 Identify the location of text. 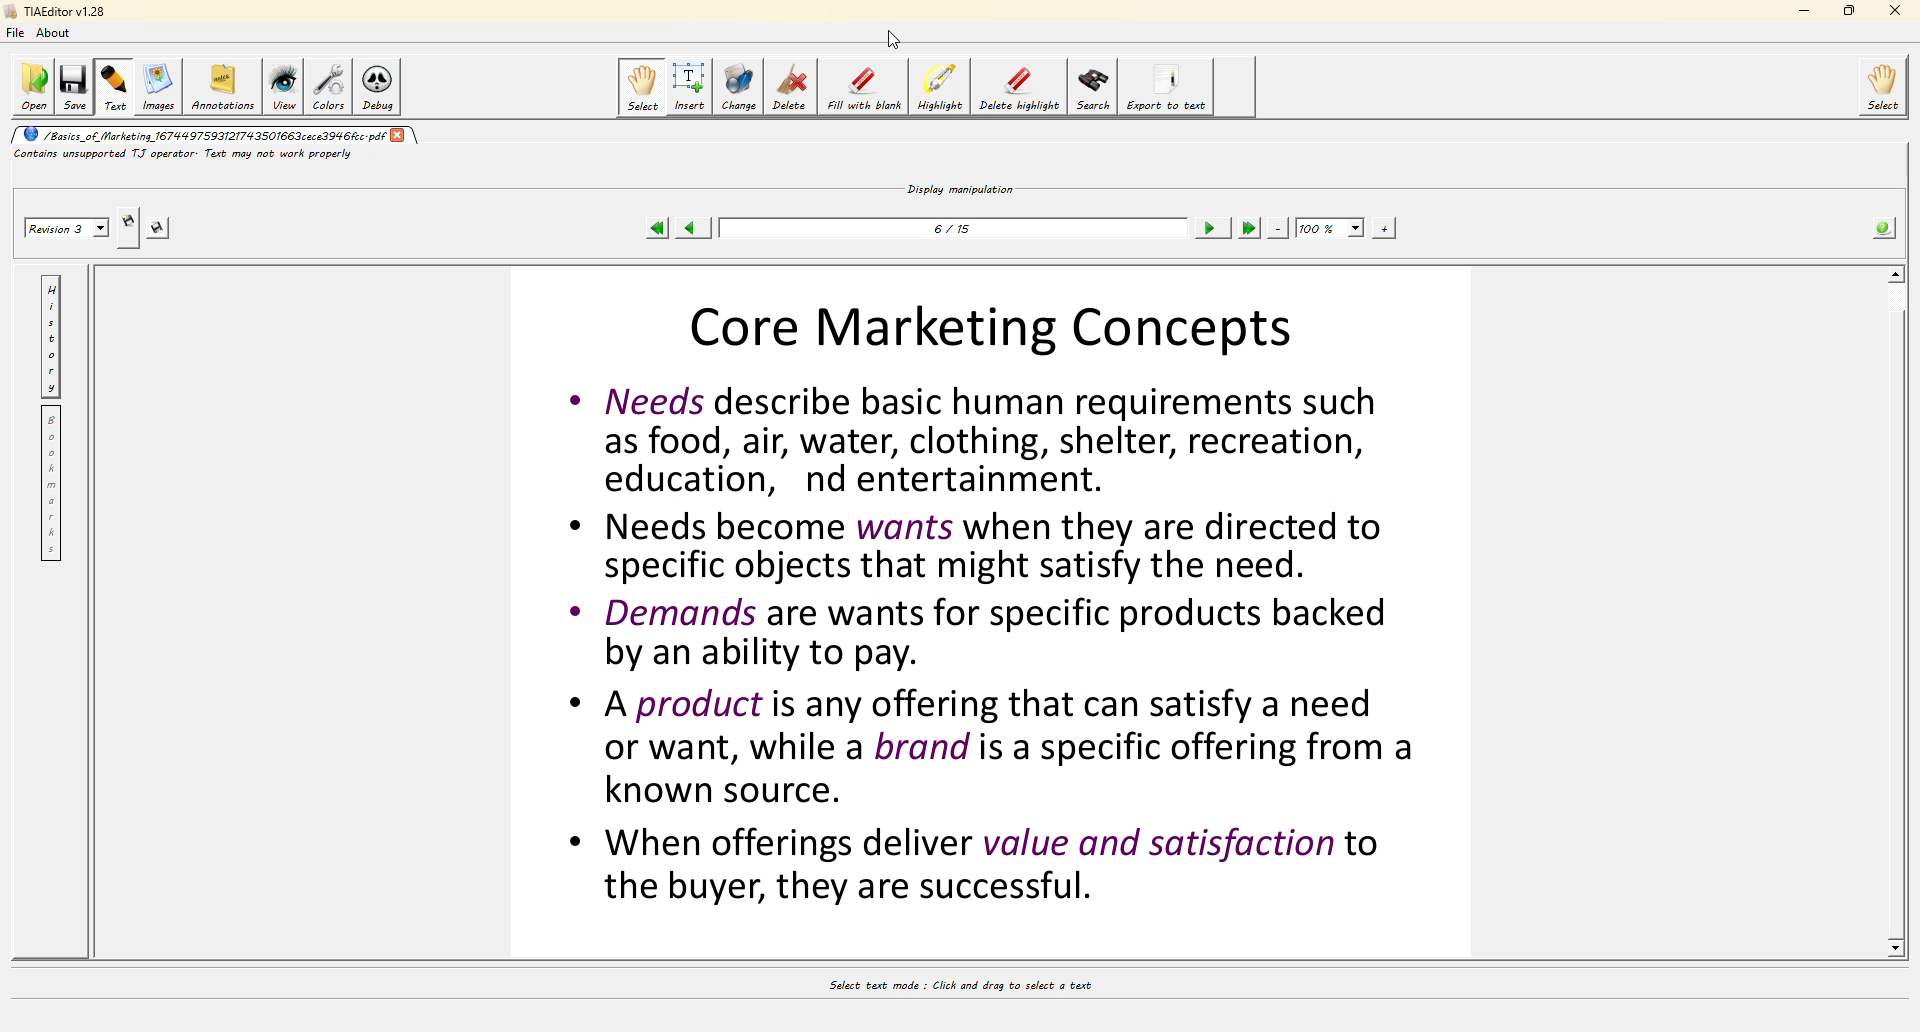
(116, 87).